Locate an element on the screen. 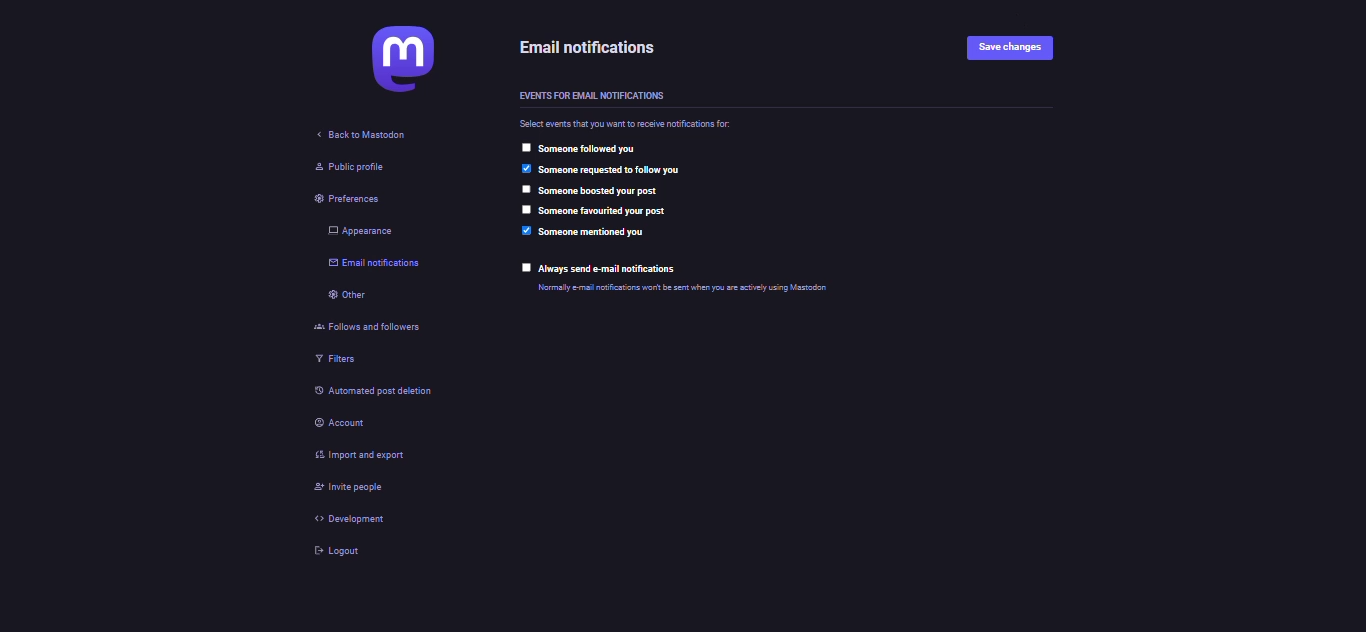  automated post deletion is located at coordinates (383, 393).